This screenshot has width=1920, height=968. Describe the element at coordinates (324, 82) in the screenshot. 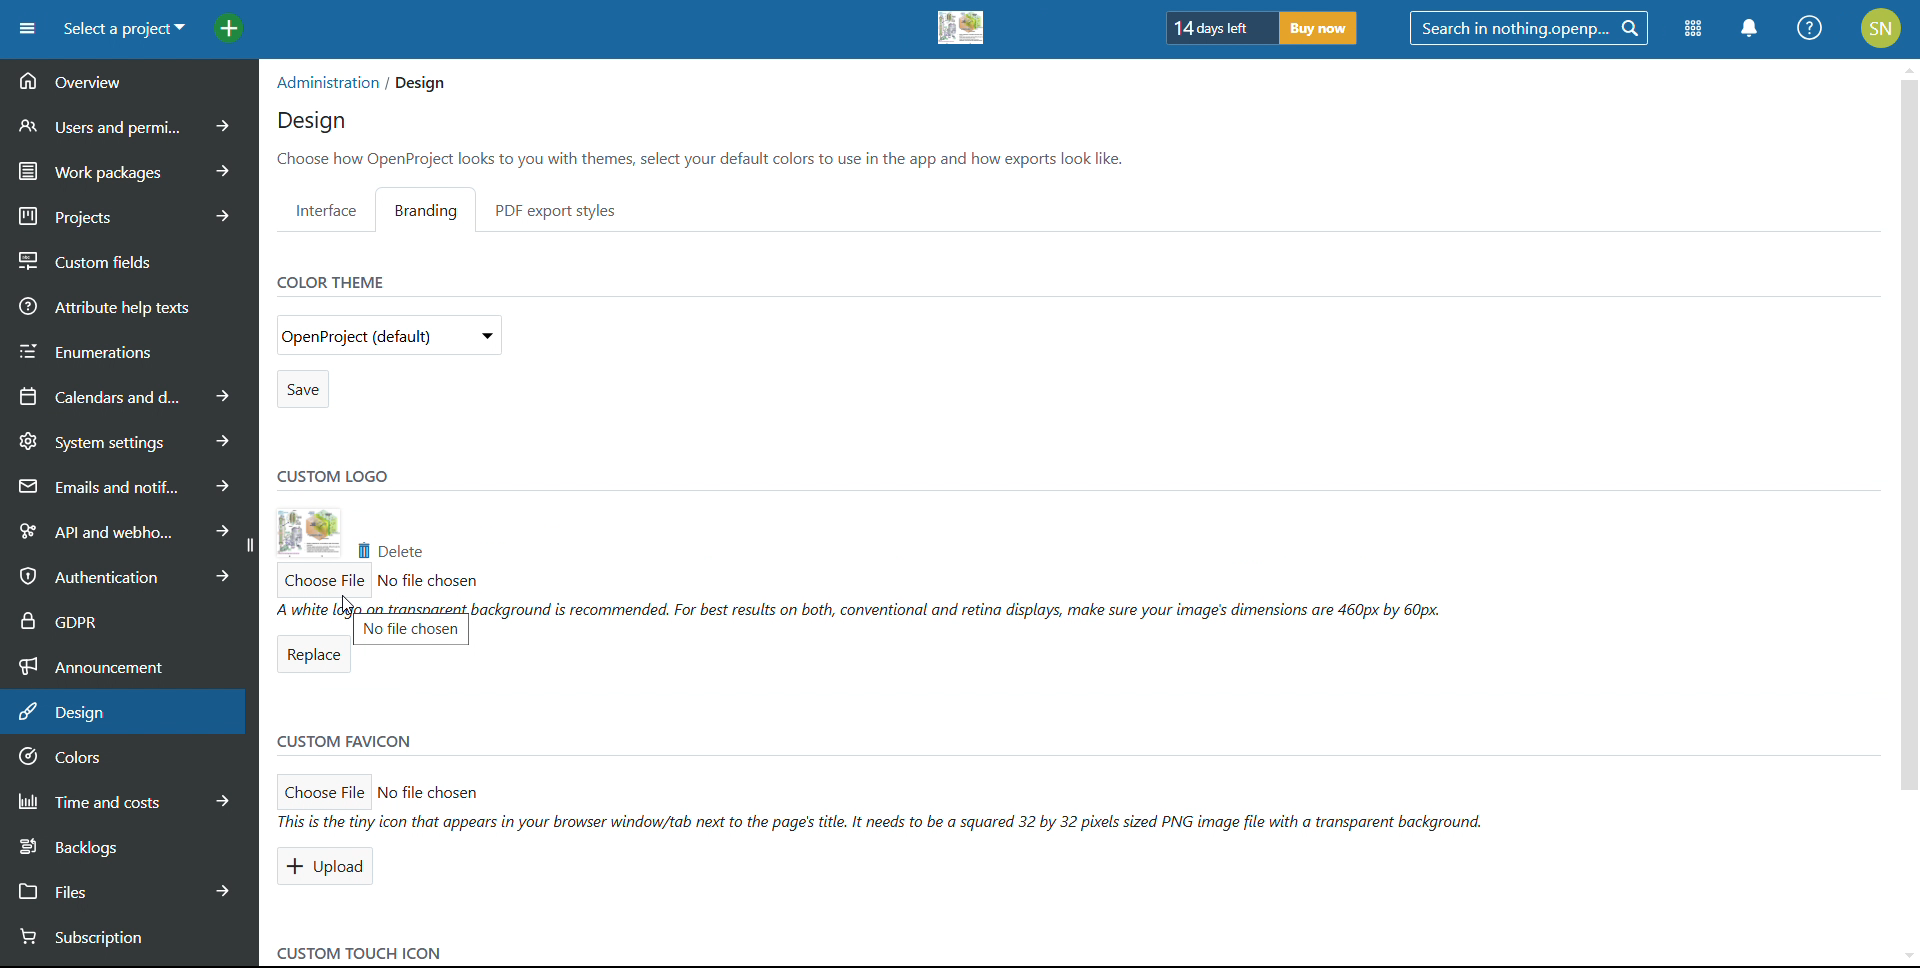

I see `administration` at that location.